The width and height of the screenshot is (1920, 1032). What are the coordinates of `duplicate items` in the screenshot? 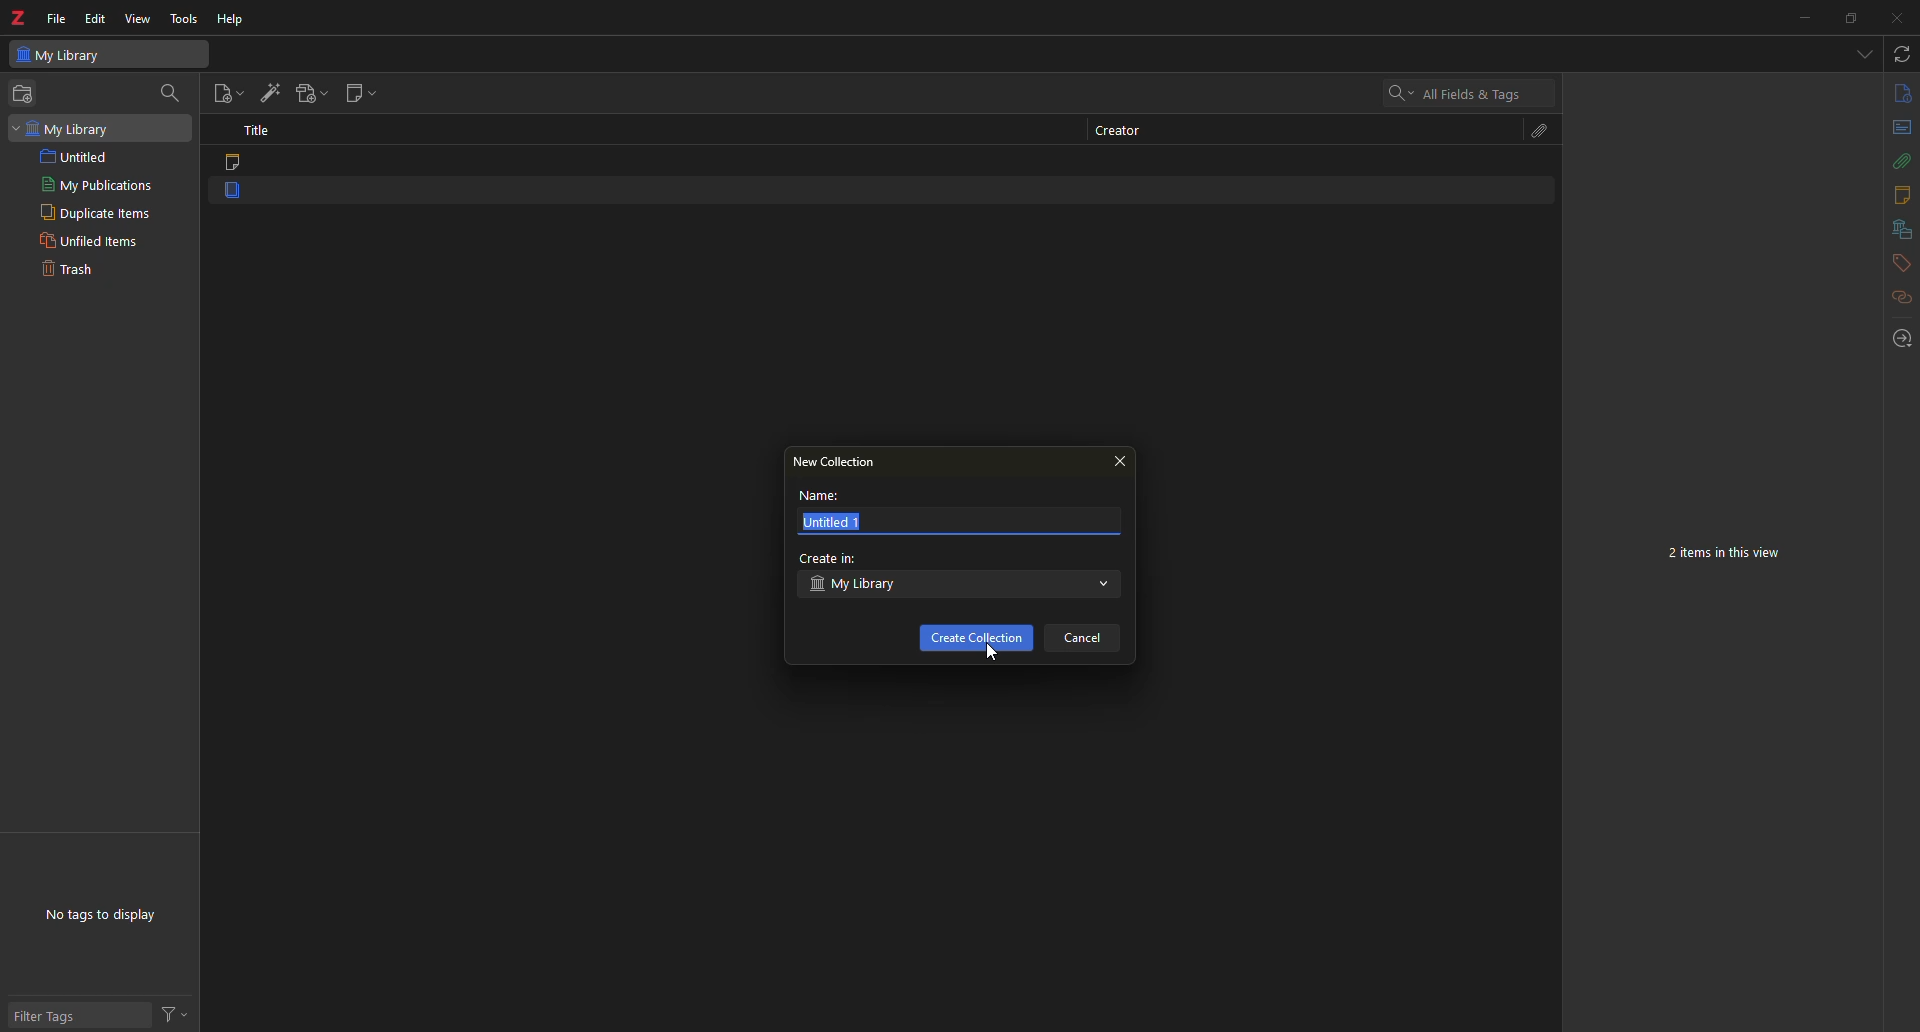 It's located at (93, 212).